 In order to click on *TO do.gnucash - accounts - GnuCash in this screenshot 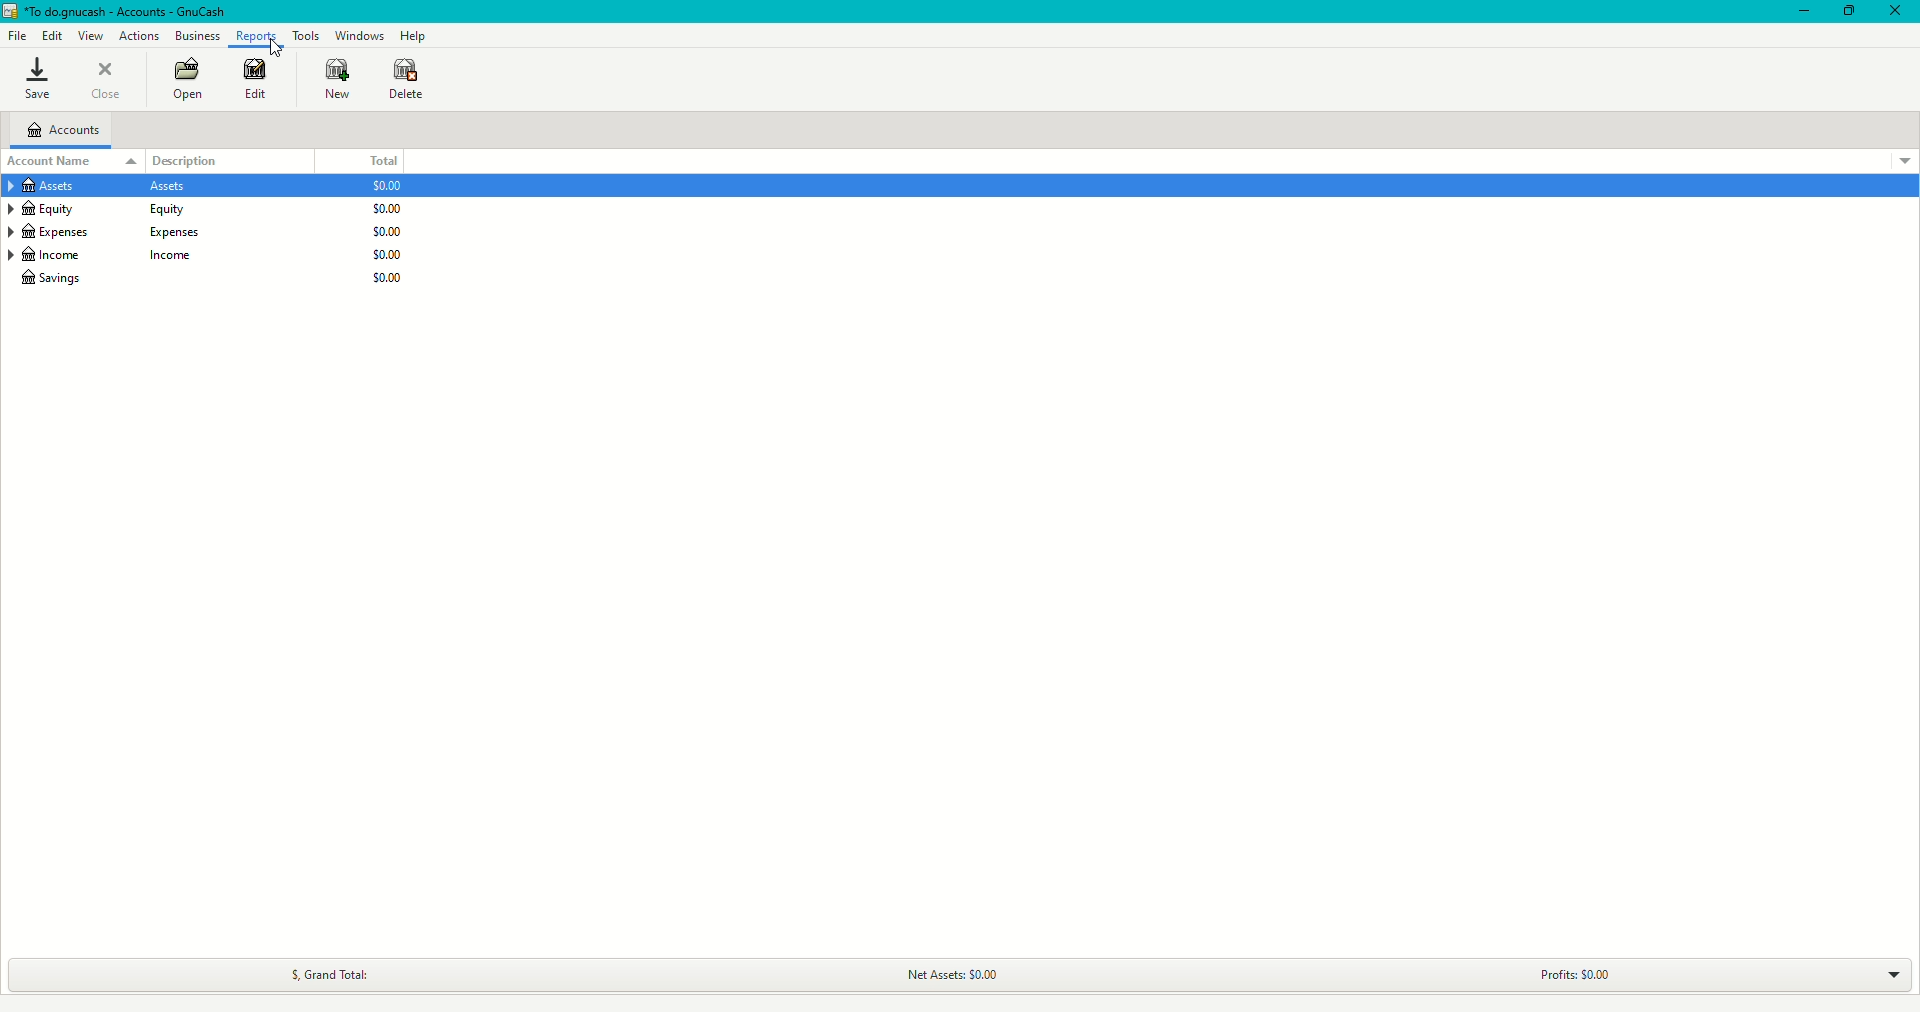, I will do `click(131, 12)`.